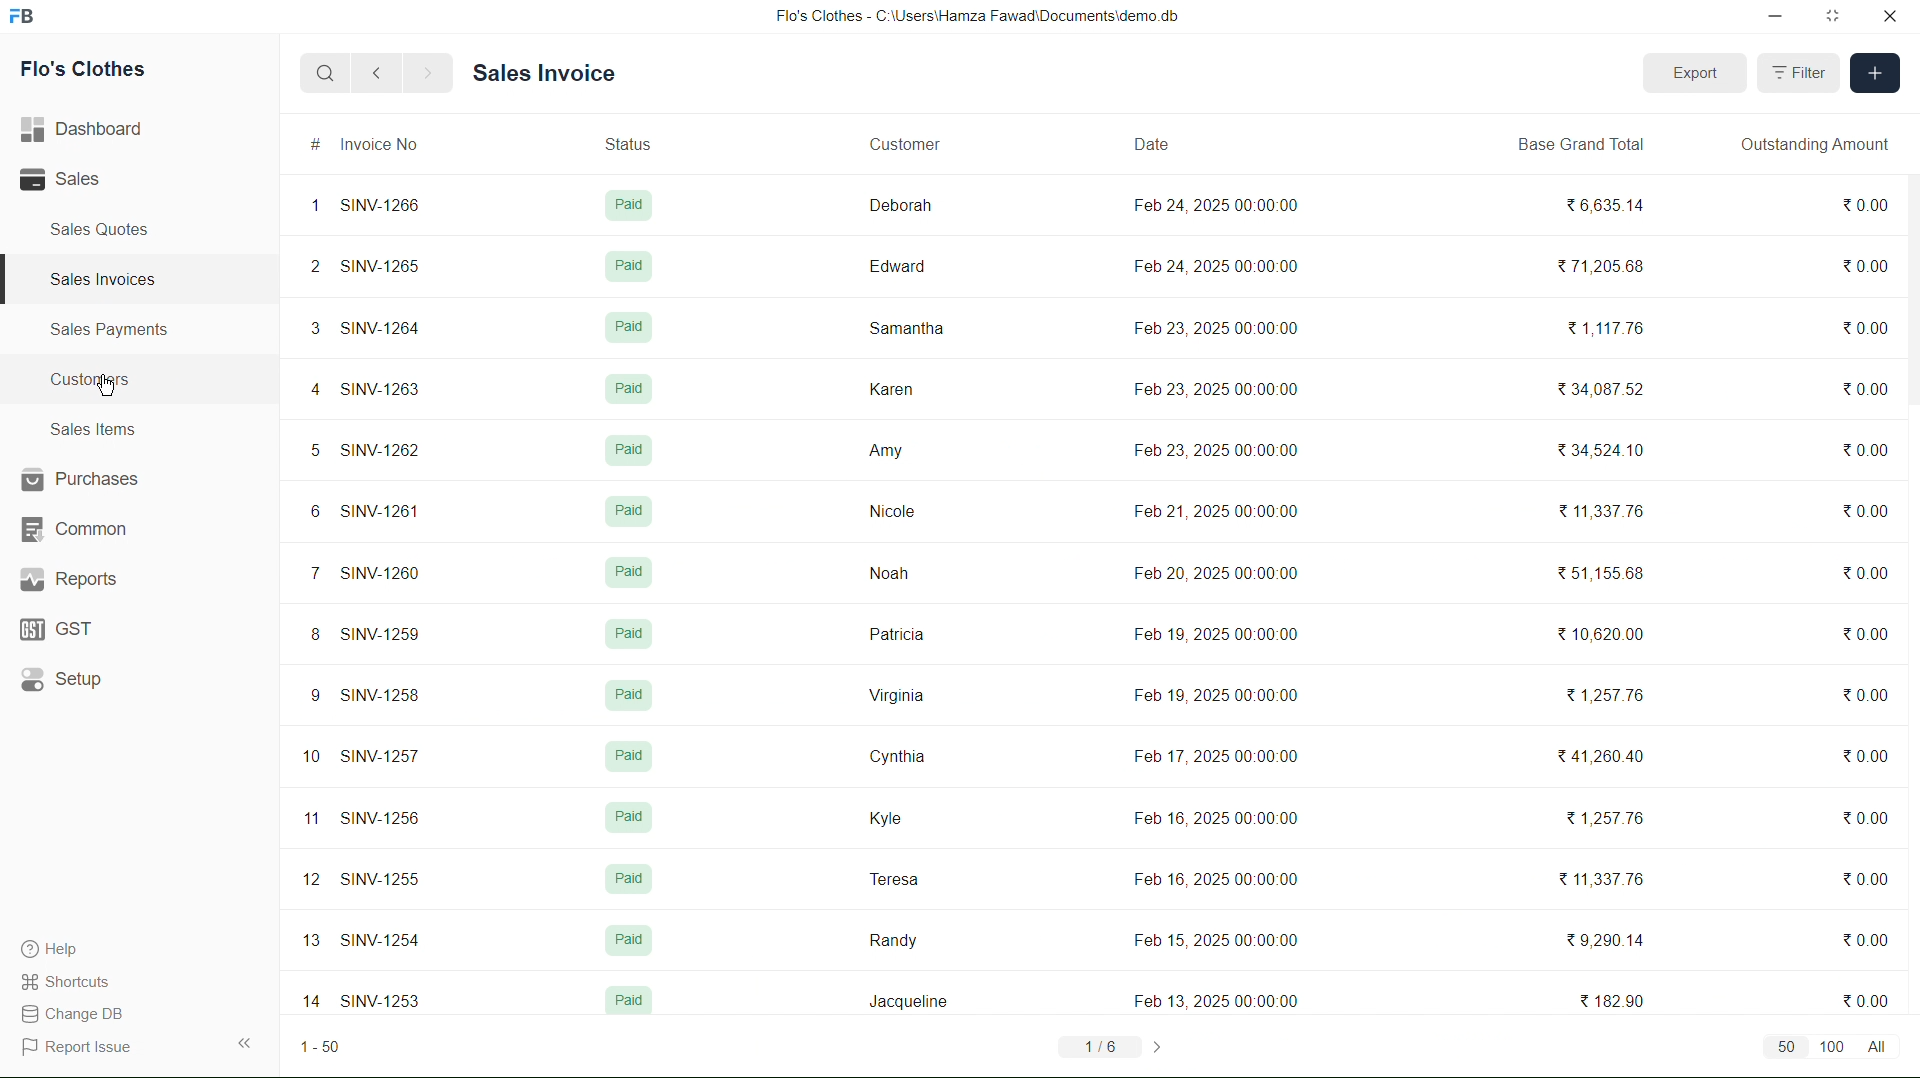 The width and height of the screenshot is (1920, 1078). Describe the element at coordinates (1212, 756) in the screenshot. I see `Feb 17, 2025 00:00:00` at that location.